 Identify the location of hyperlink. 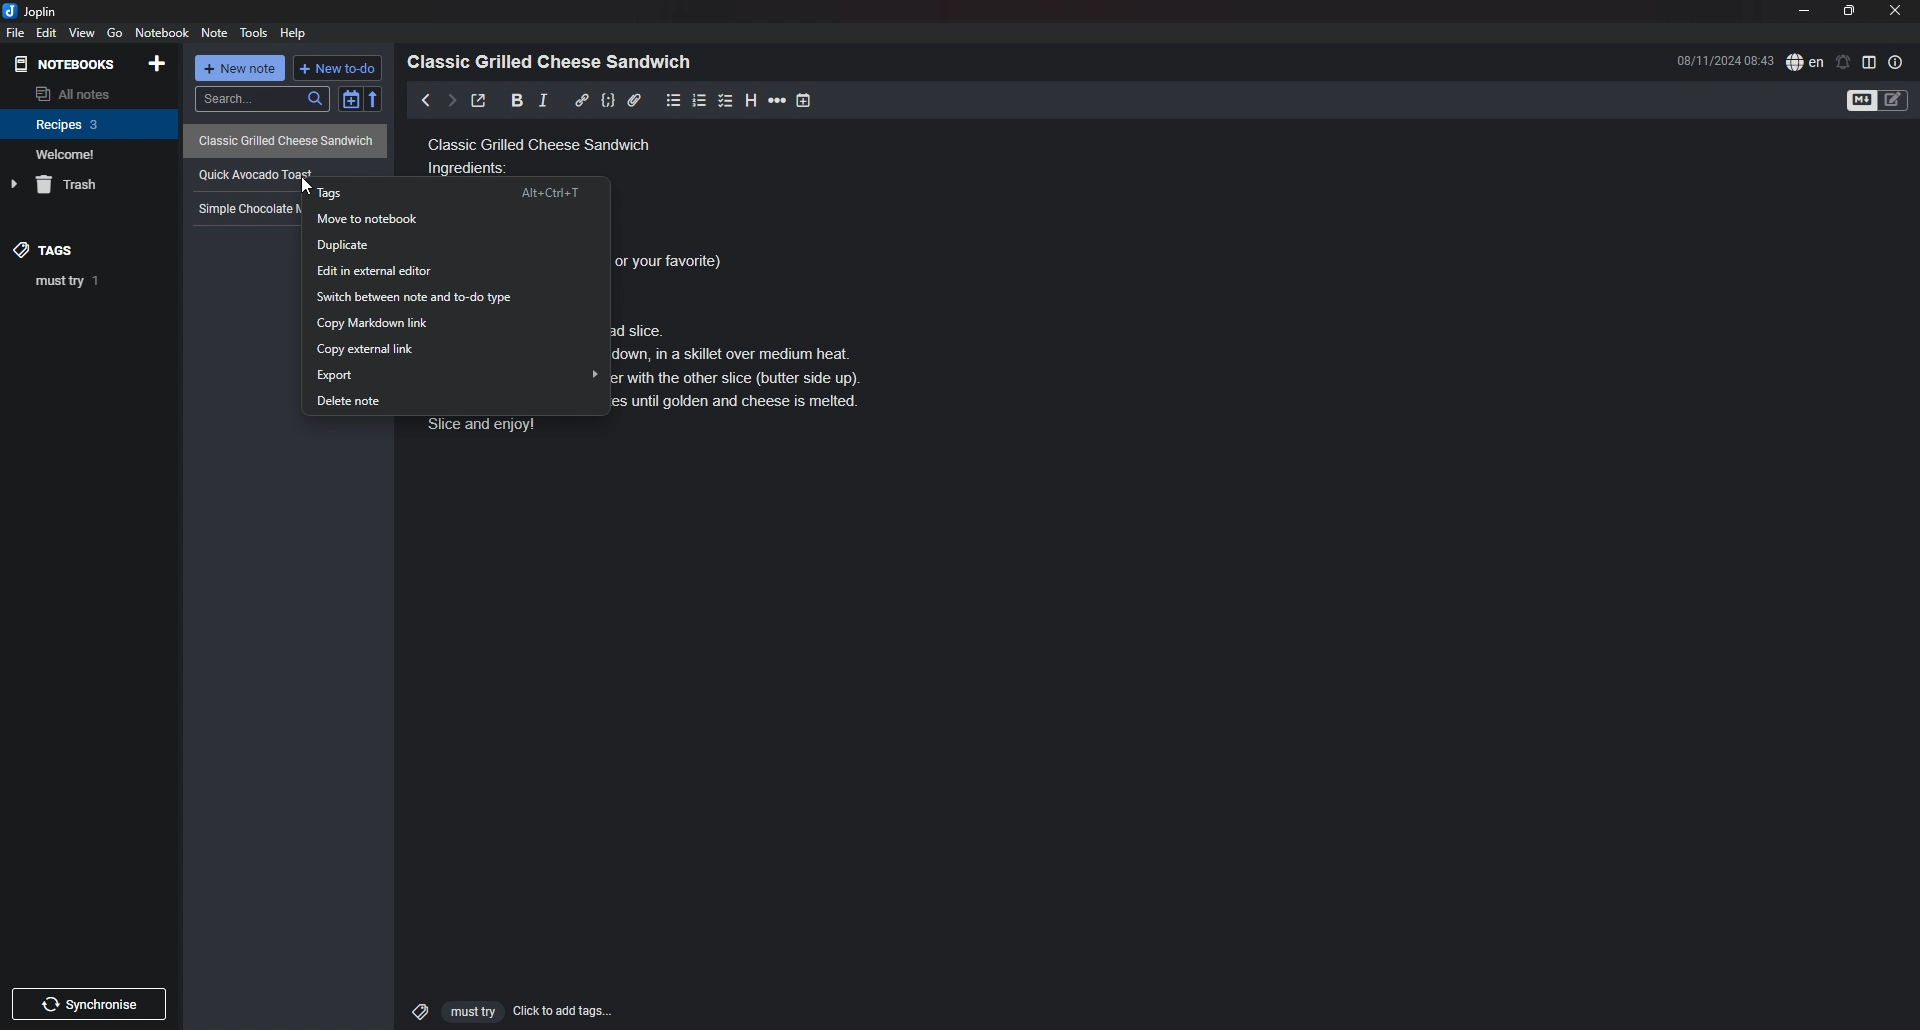
(582, 99).